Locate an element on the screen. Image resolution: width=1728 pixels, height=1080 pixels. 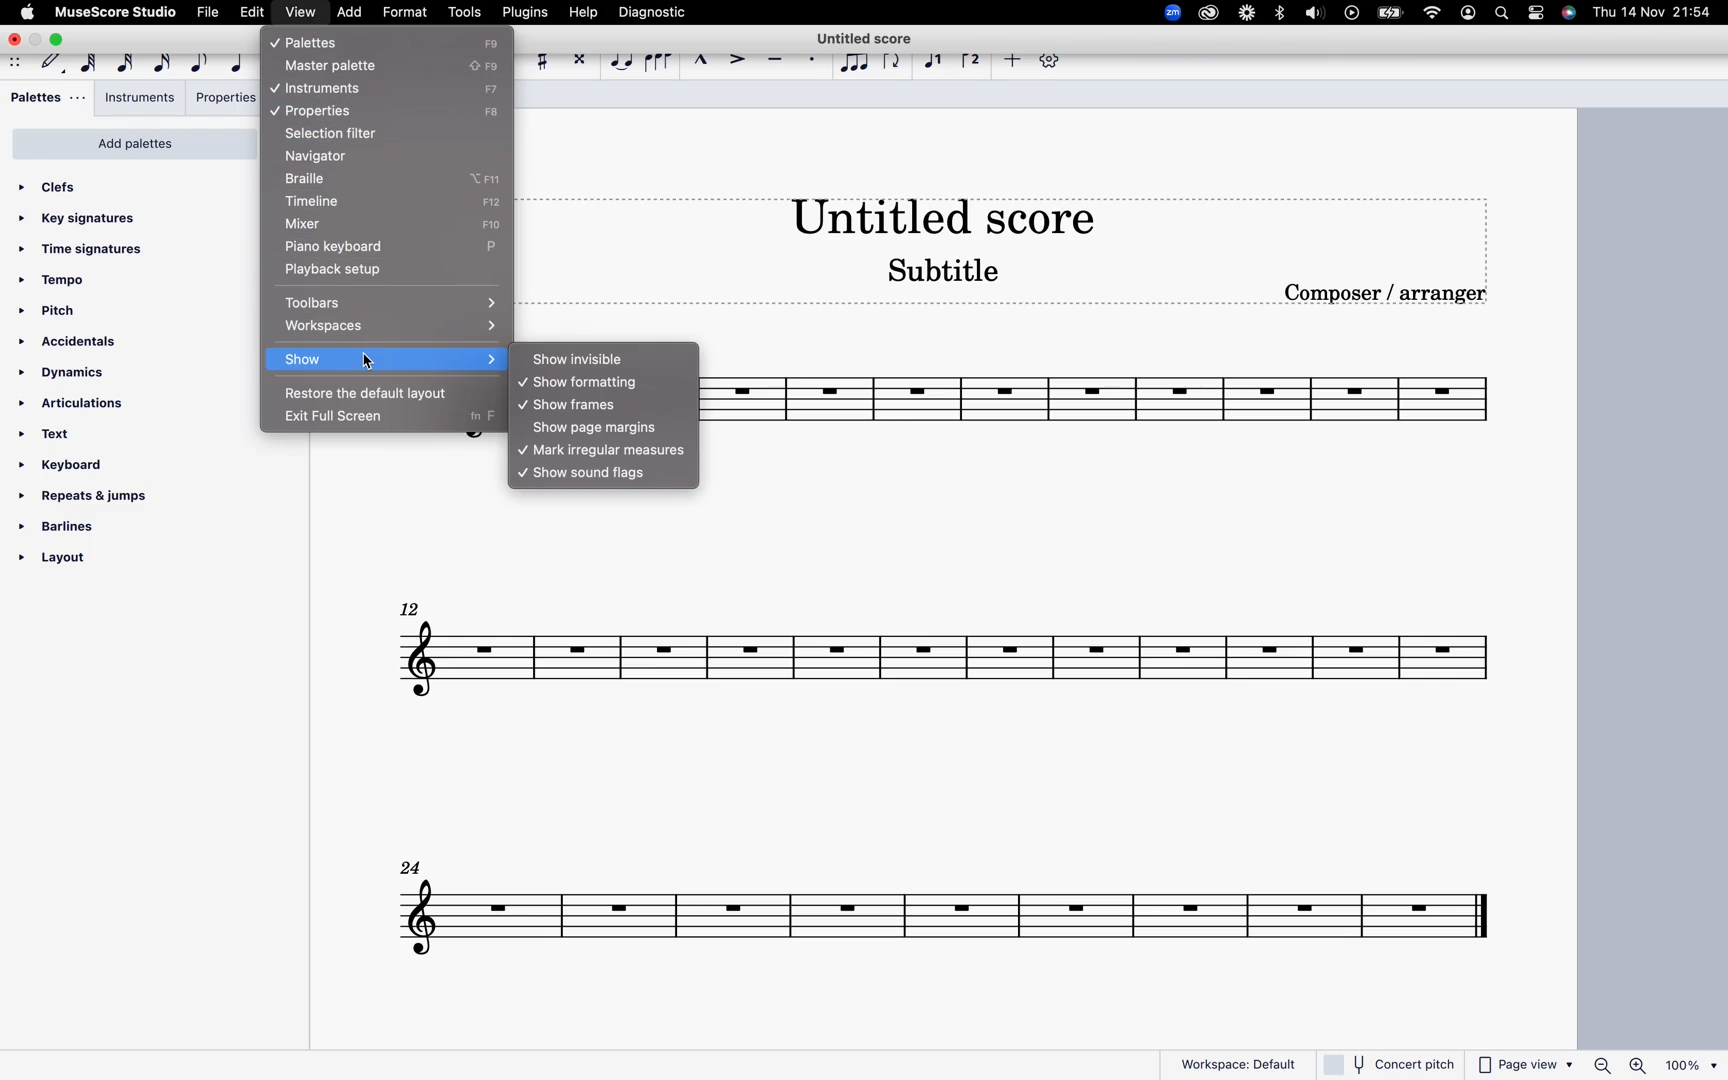
score is located at coordinates (943, 906).